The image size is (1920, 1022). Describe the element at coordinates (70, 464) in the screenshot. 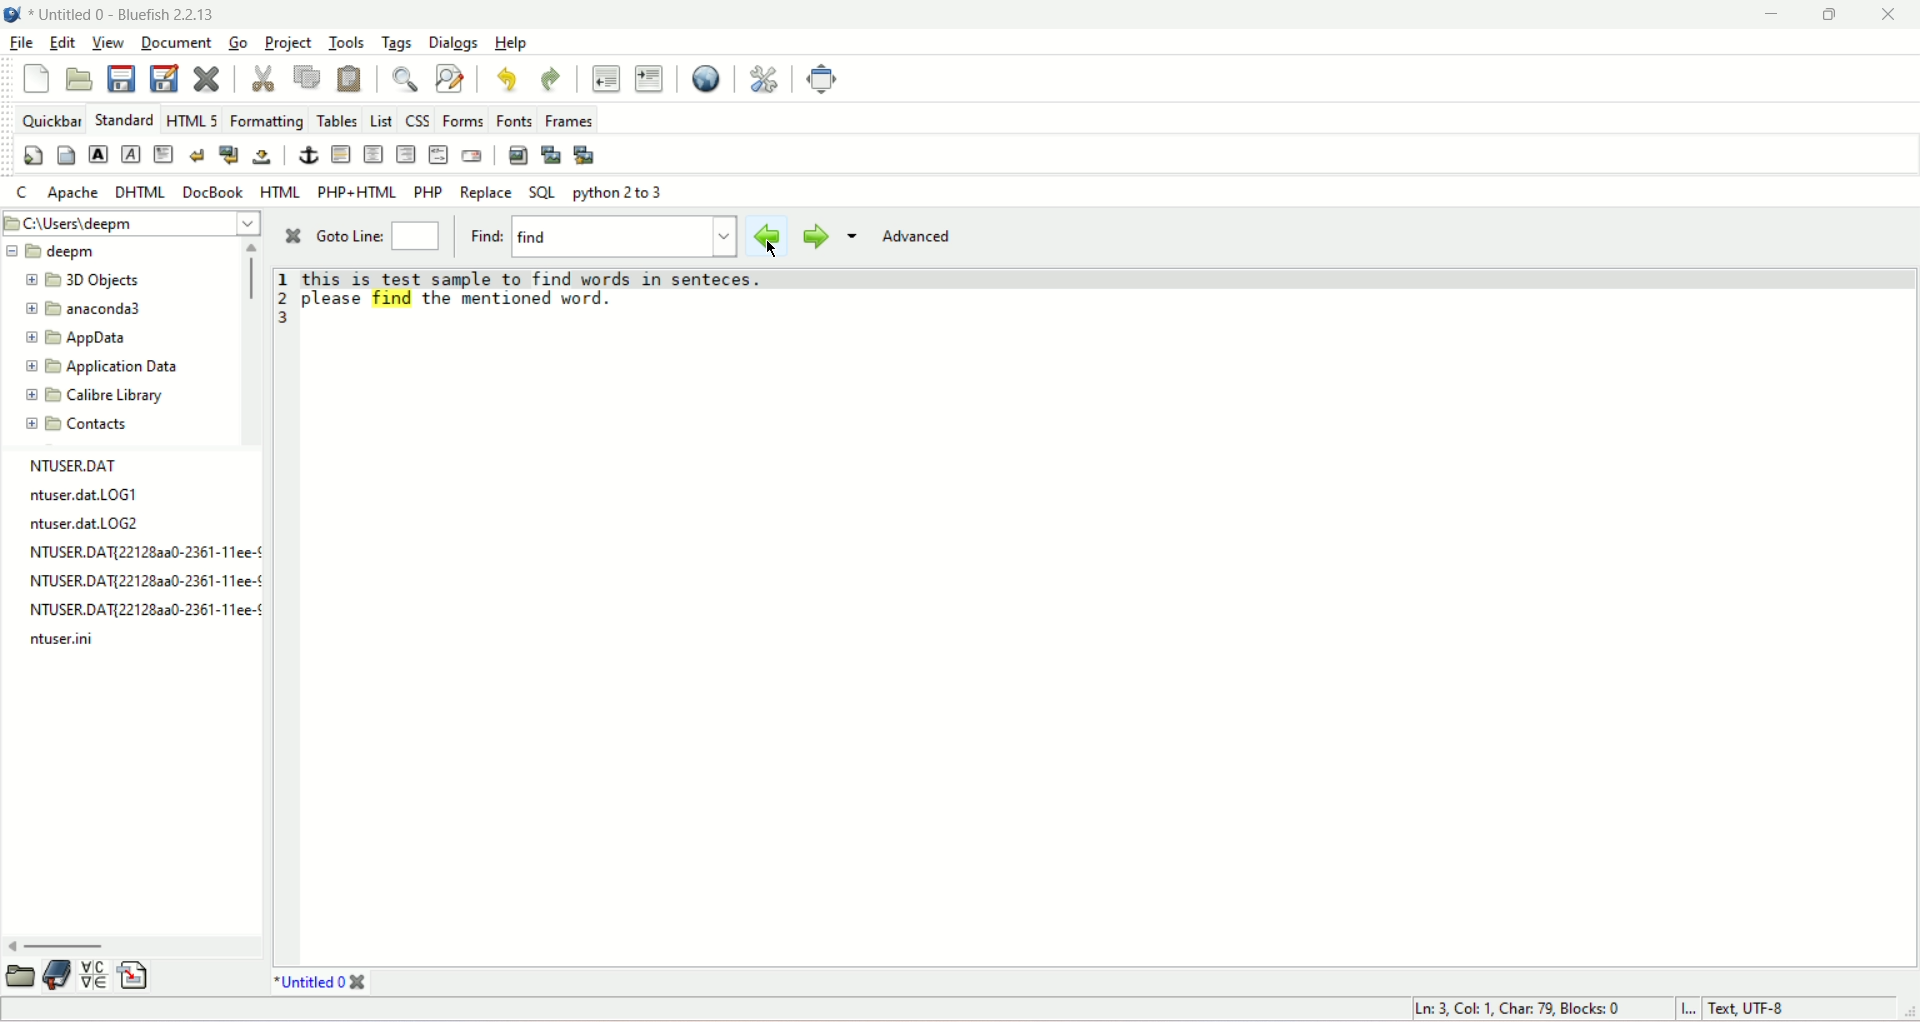

I see `NTUSER.DAT` at that location.